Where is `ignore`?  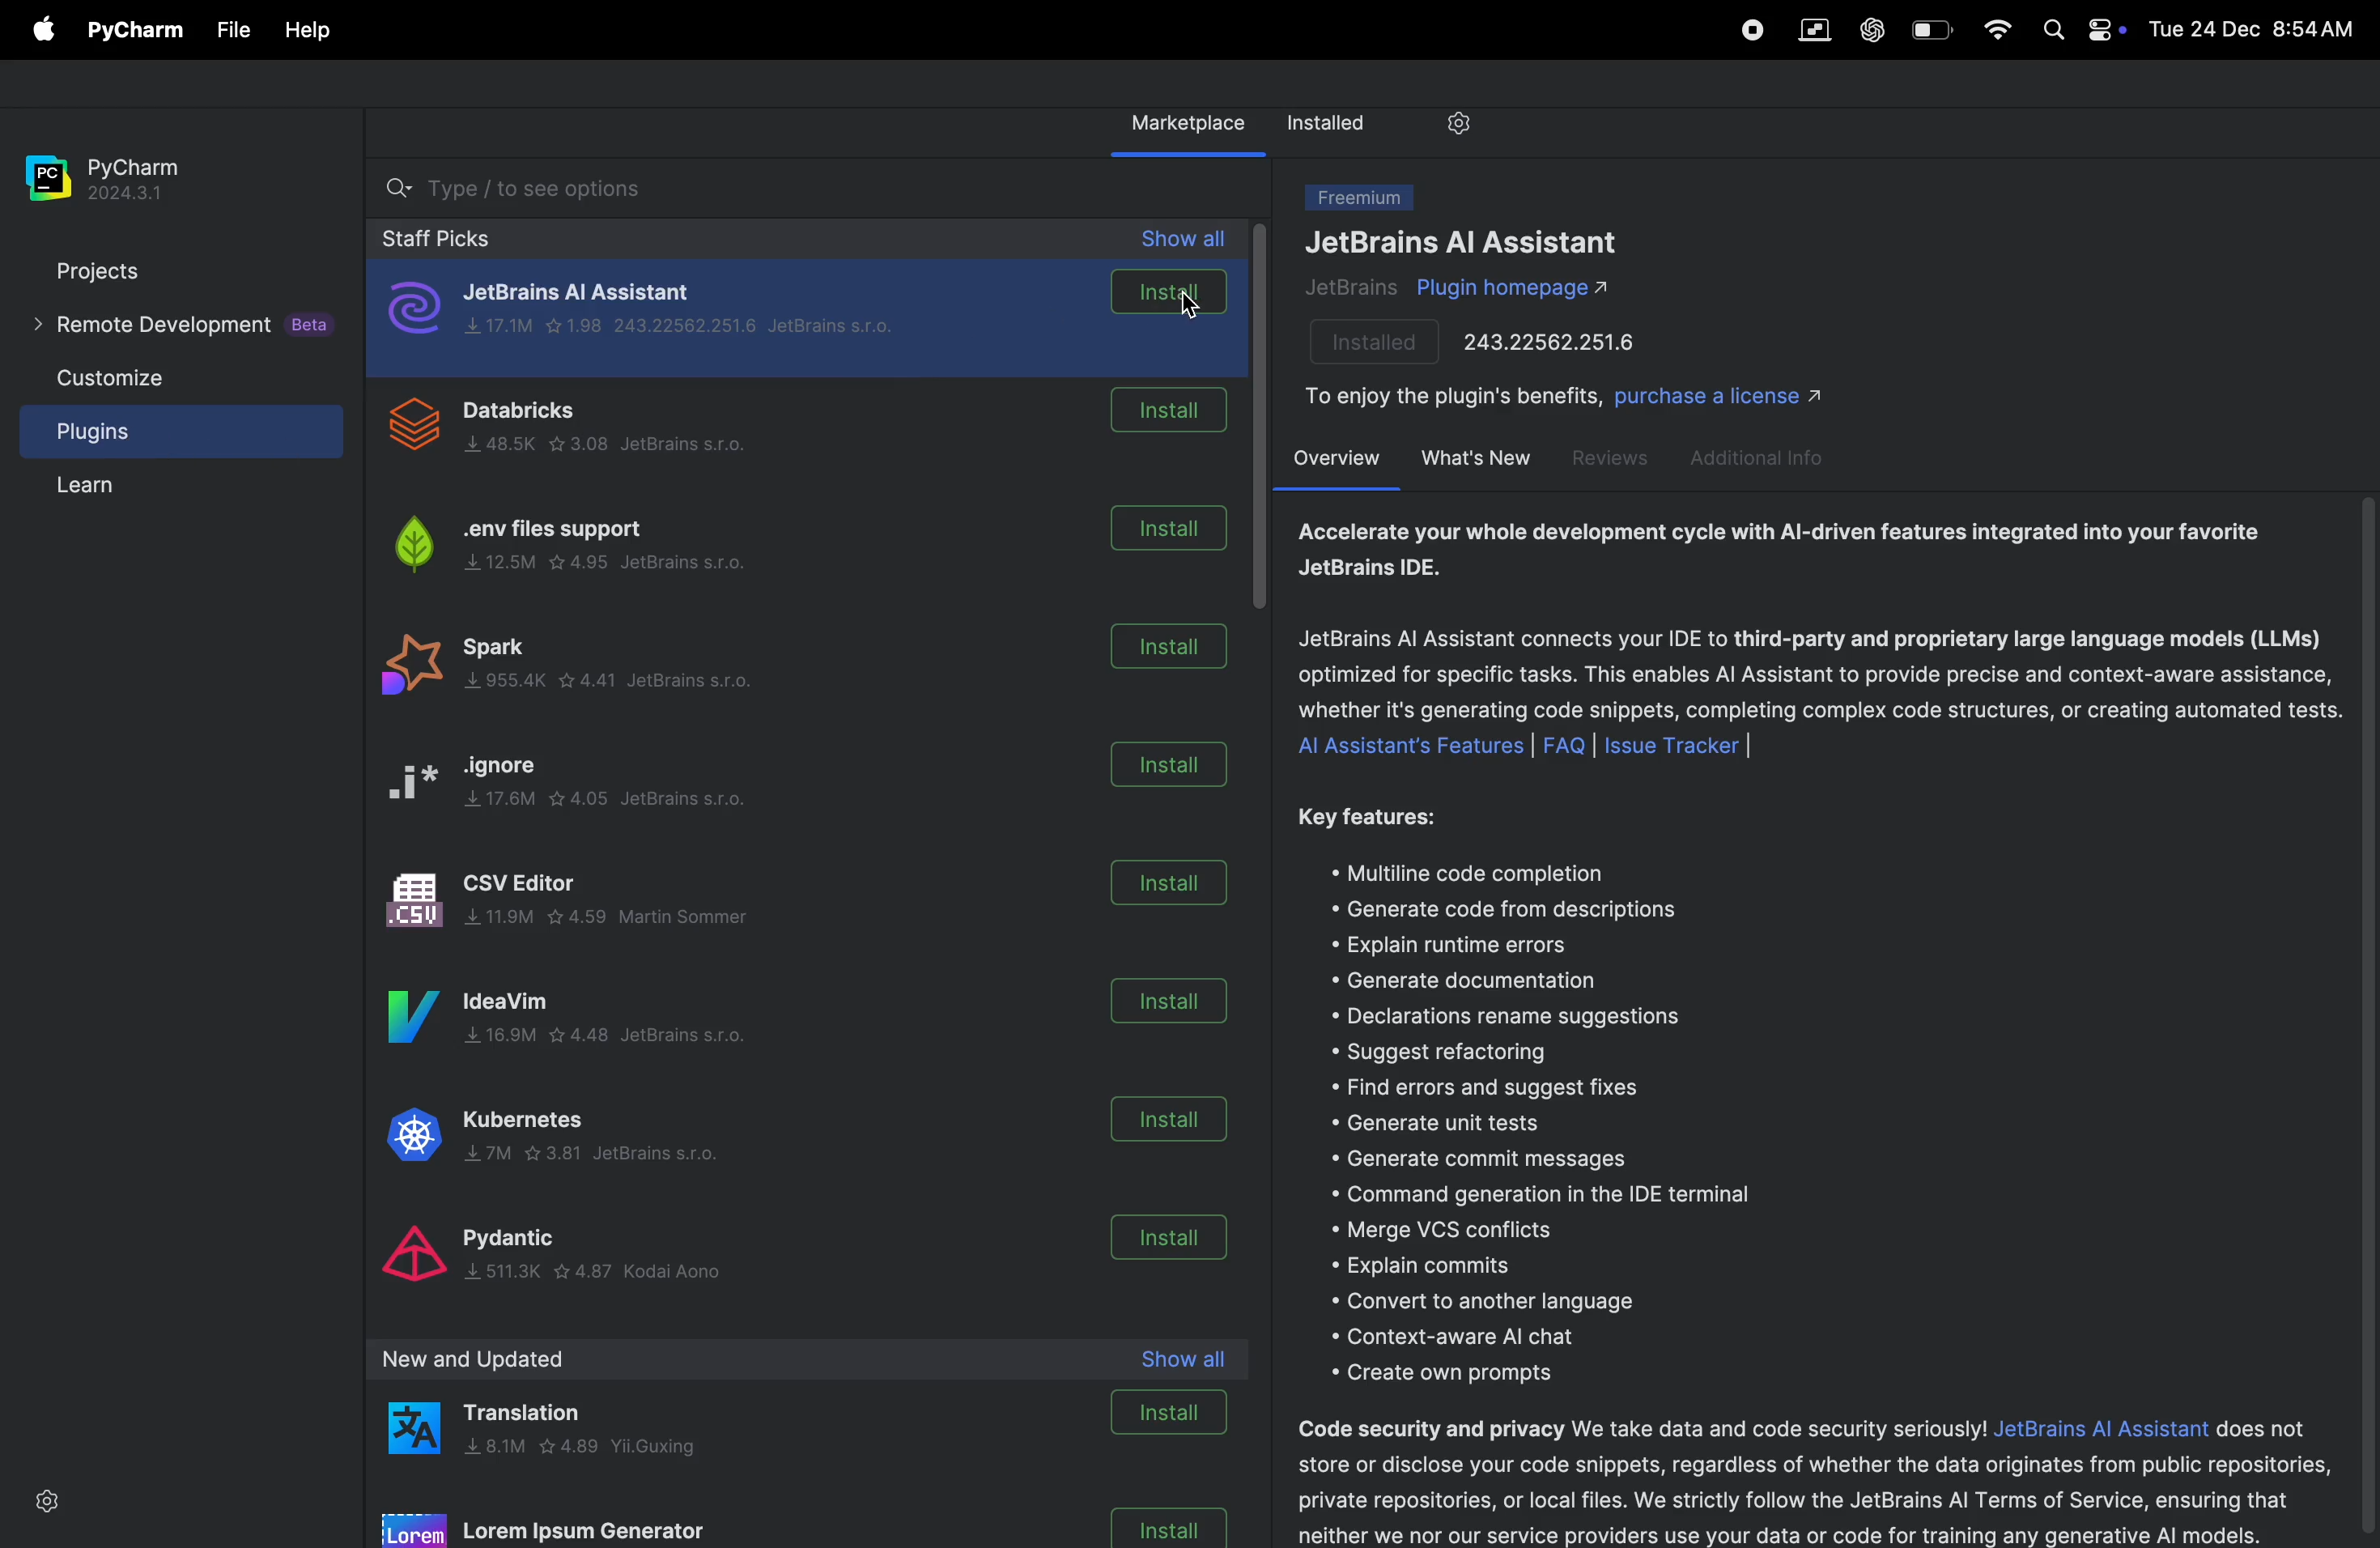
ignore is located at coordinates (567, 791).